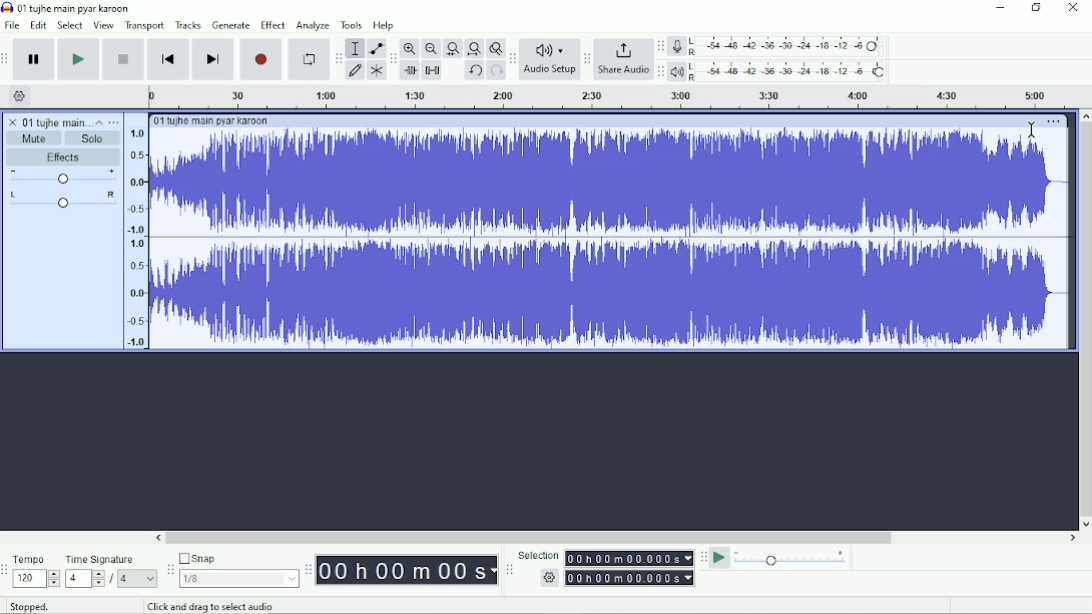 This screenshot has width=1092, height=614. Describe the element at coordinates (338, 58) in the screenshot. I see `Audacity tools toolbar` at that location.